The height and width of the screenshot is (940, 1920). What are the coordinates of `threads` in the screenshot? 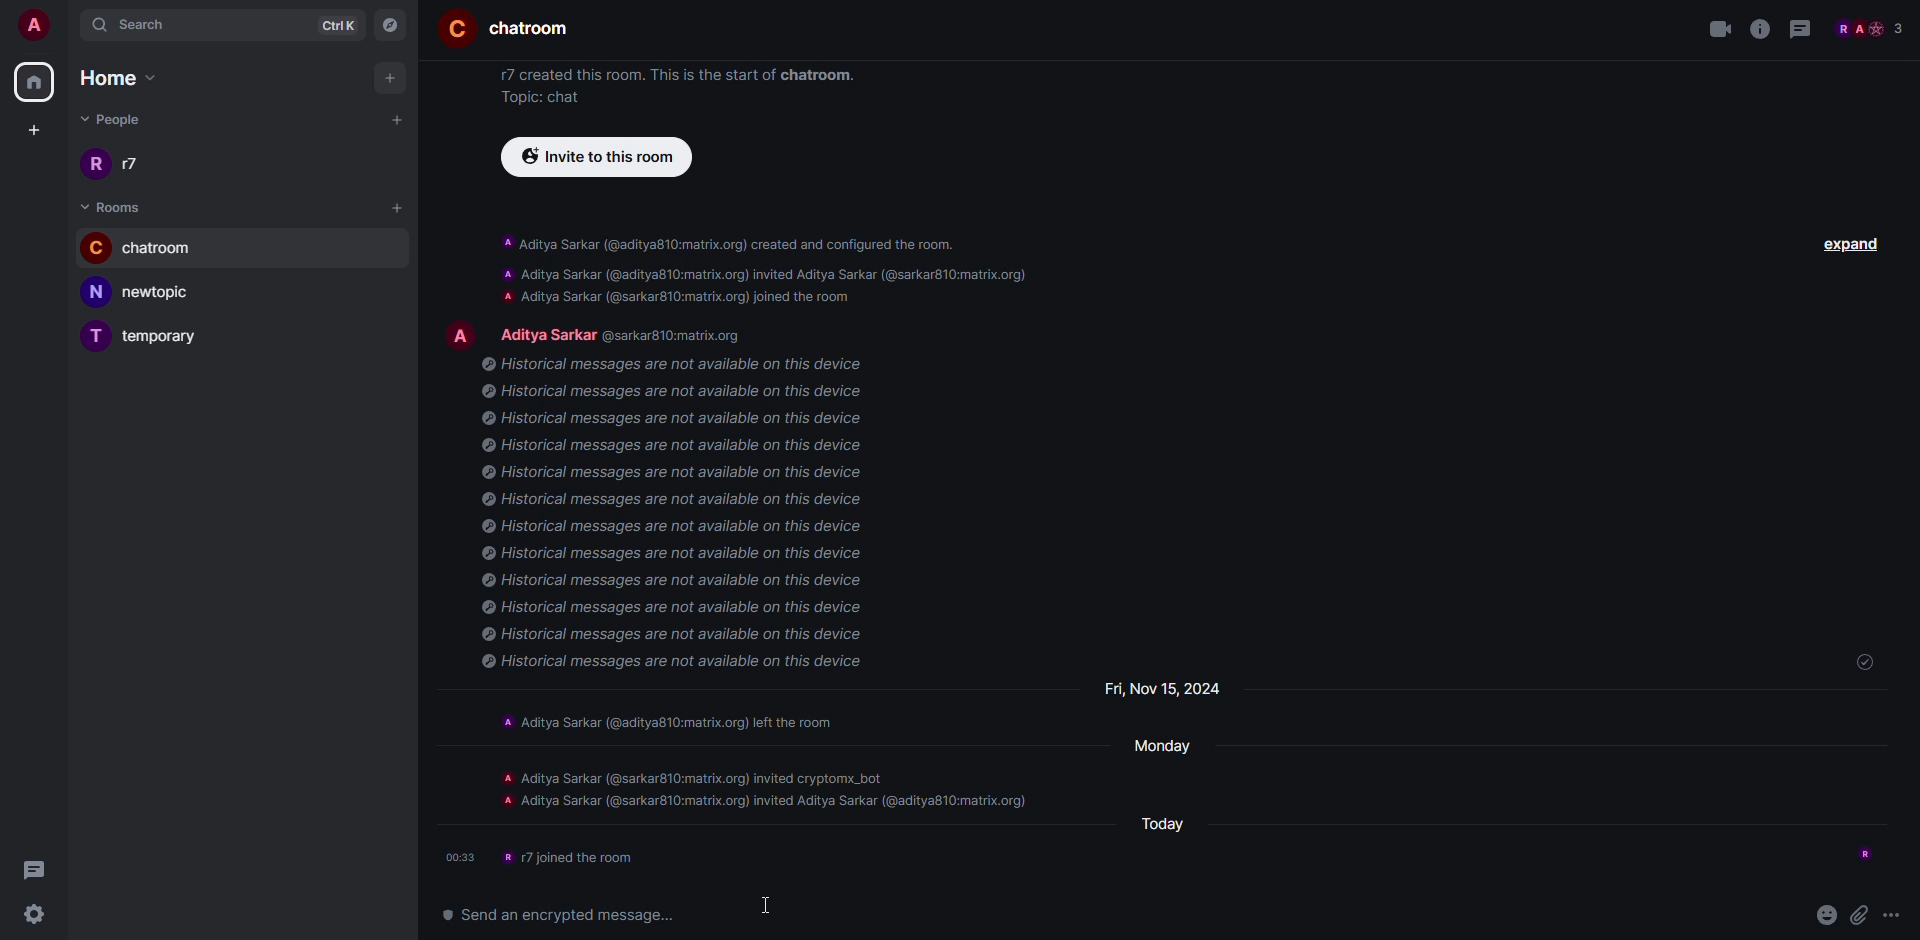 It's located at (33, 869).